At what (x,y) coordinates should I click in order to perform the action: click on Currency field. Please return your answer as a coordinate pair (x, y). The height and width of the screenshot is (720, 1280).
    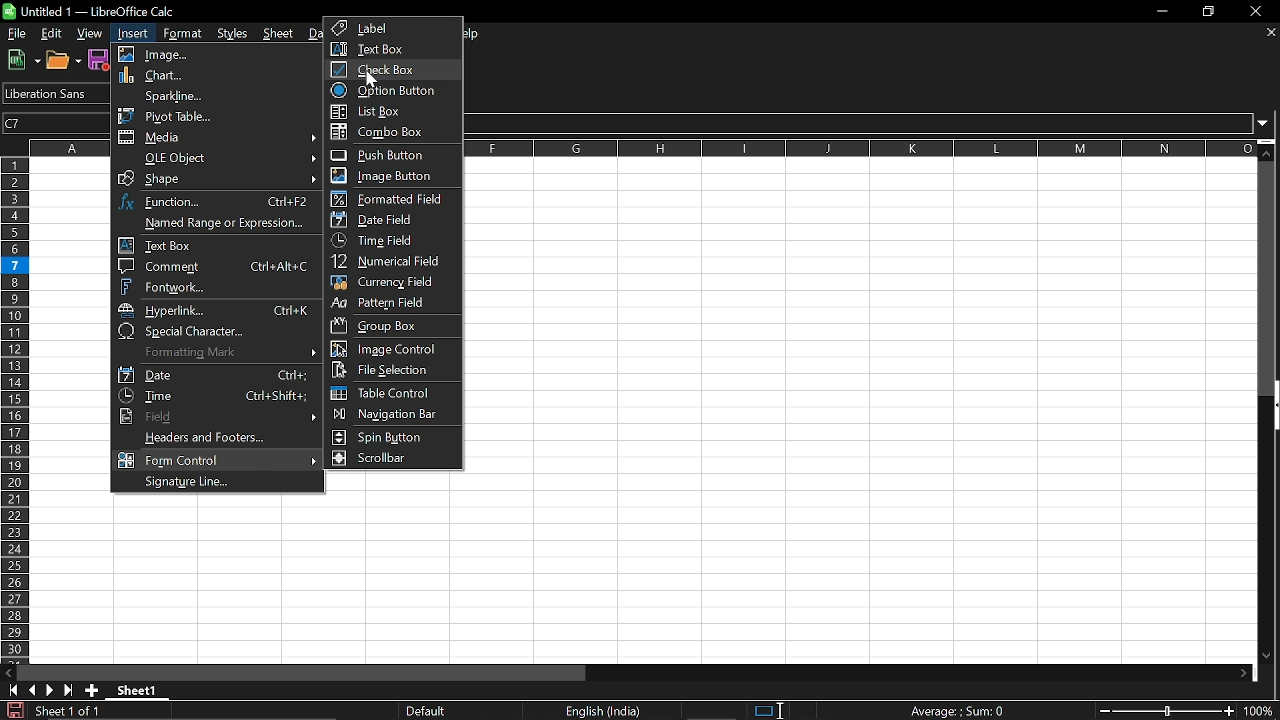
    Looking at the image, I should click on (391, 284).